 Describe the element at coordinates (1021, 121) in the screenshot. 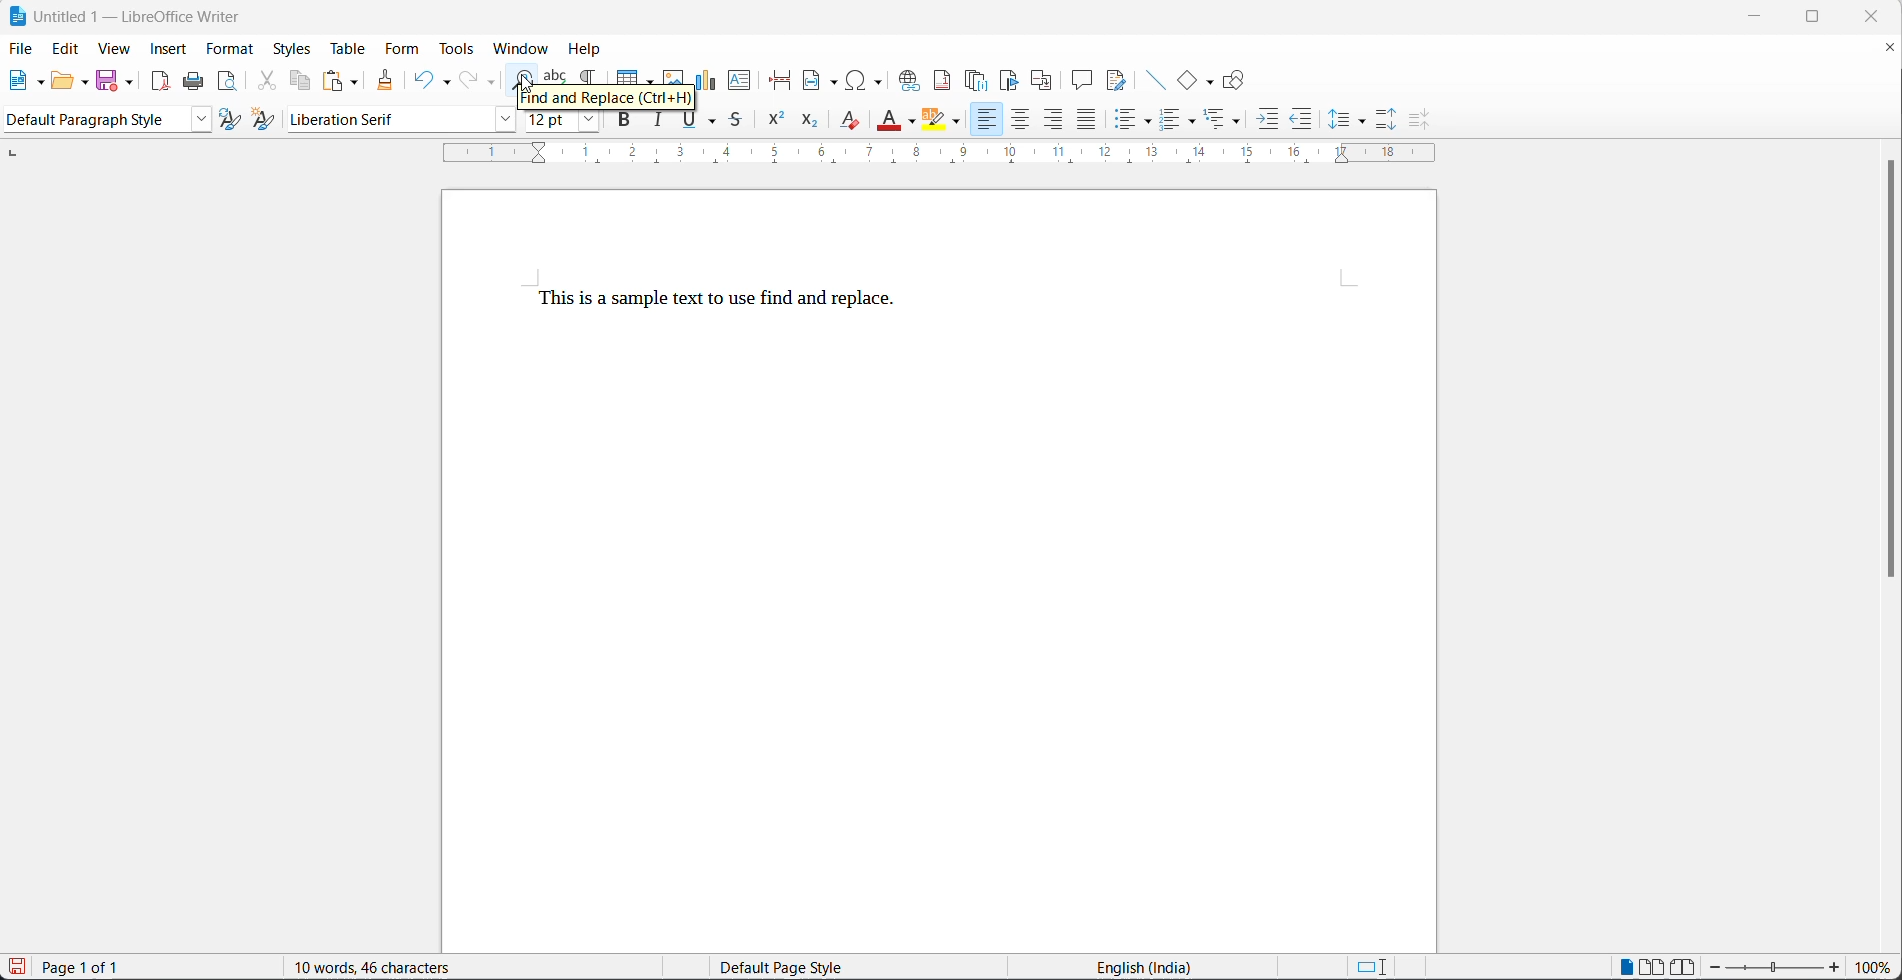

I see `text align center` at that location.